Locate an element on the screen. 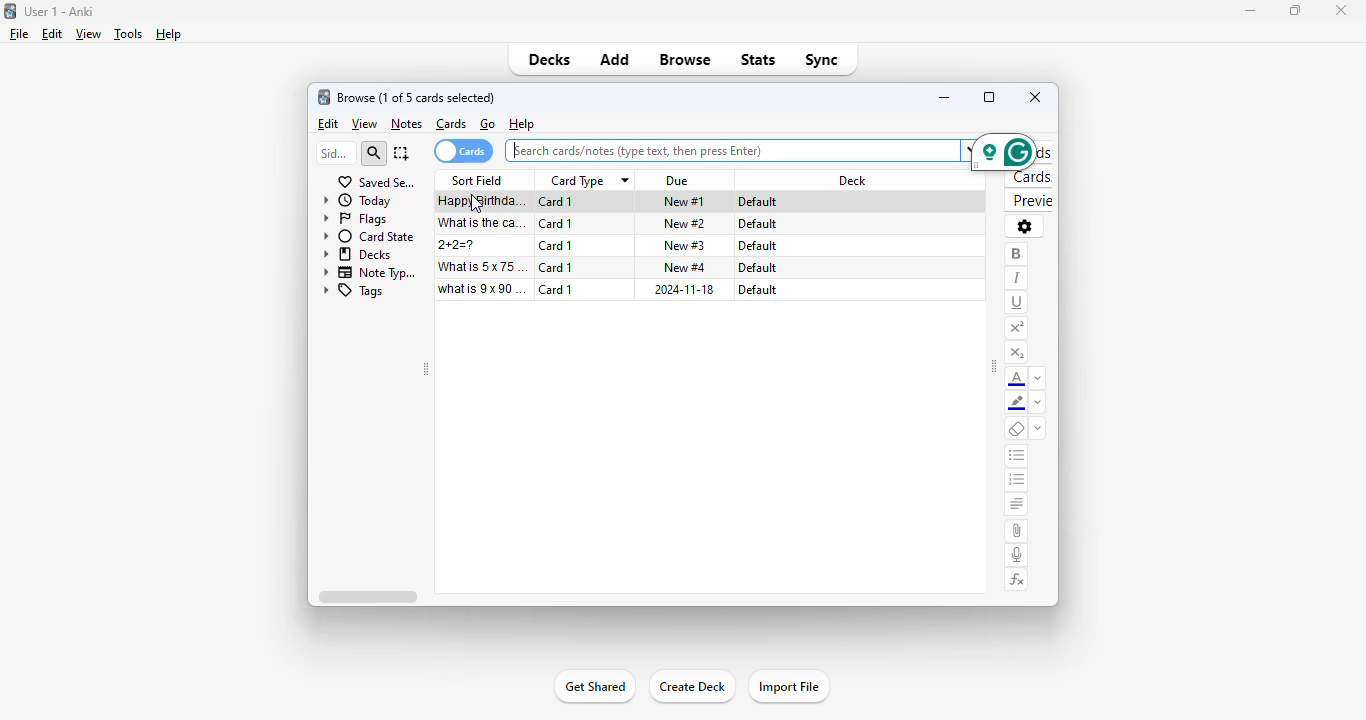 This screenshot has width=1366, height=720. default is located at coordinates (757, 224).